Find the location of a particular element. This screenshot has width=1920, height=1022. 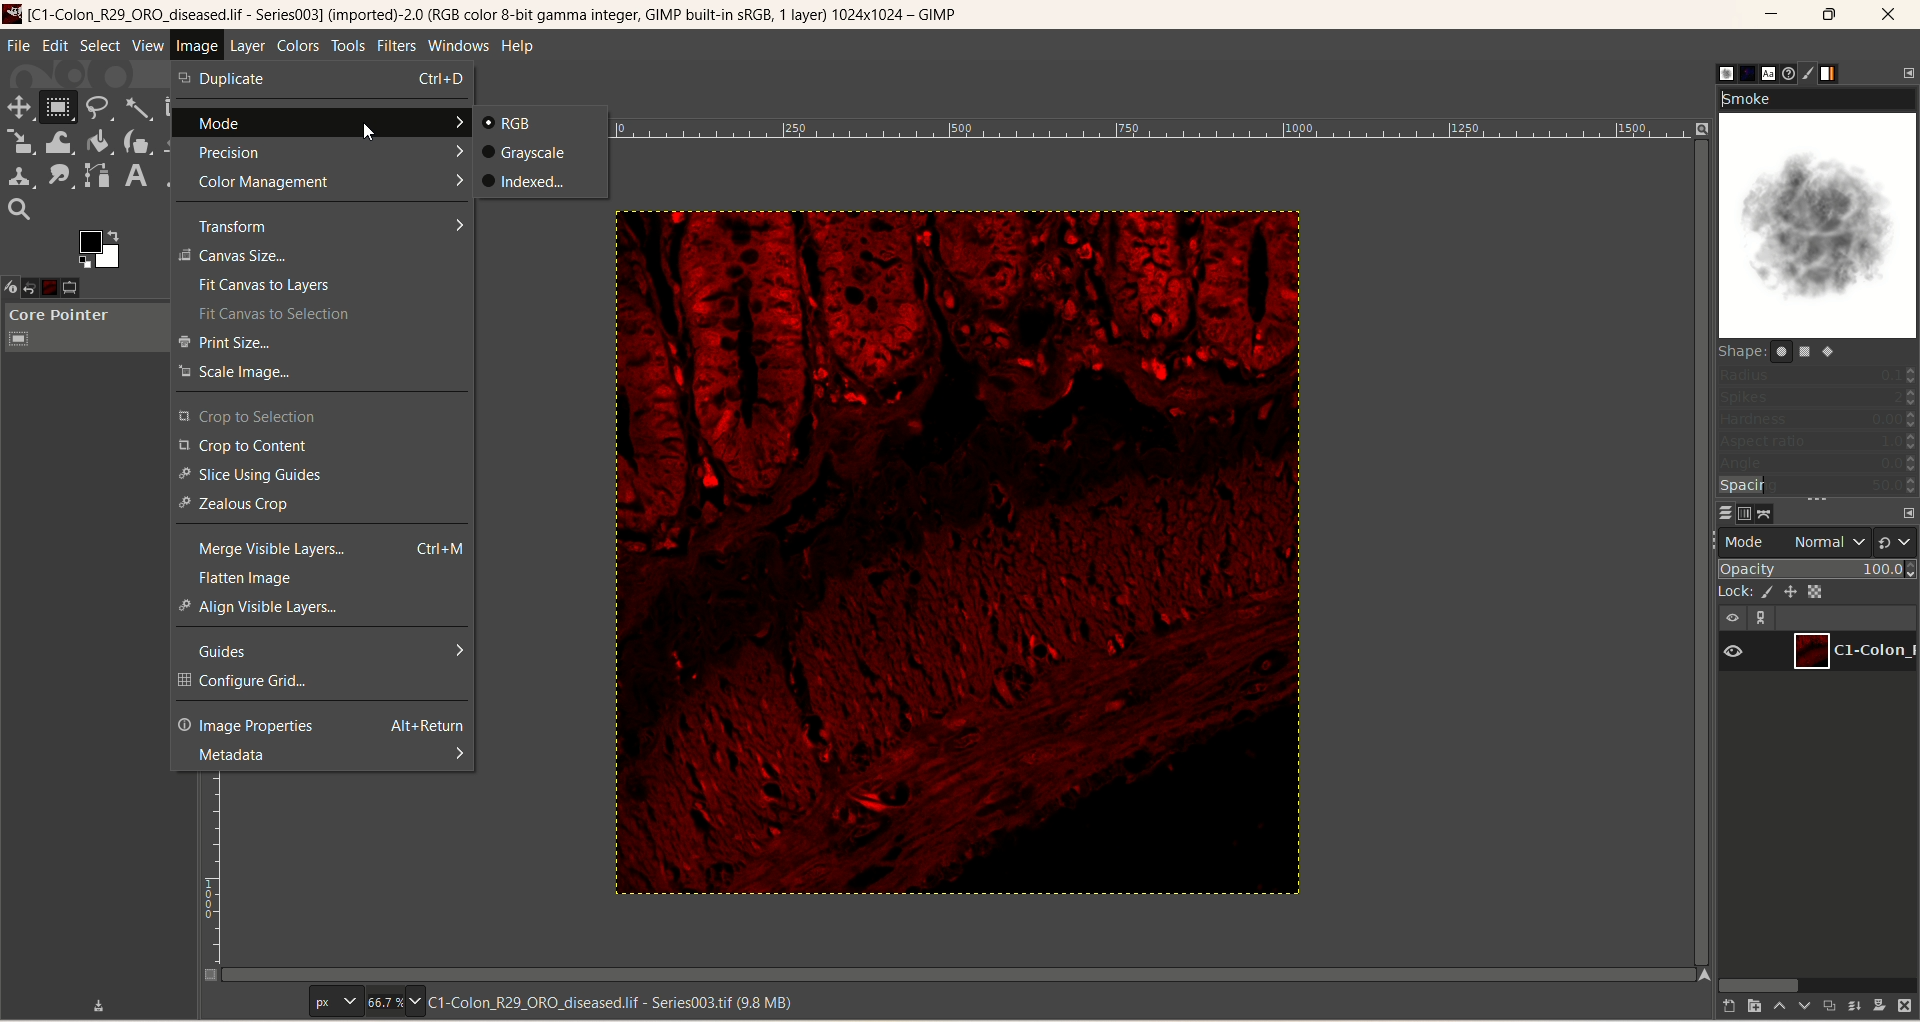

smoke is located at coordinates (1819, 209).